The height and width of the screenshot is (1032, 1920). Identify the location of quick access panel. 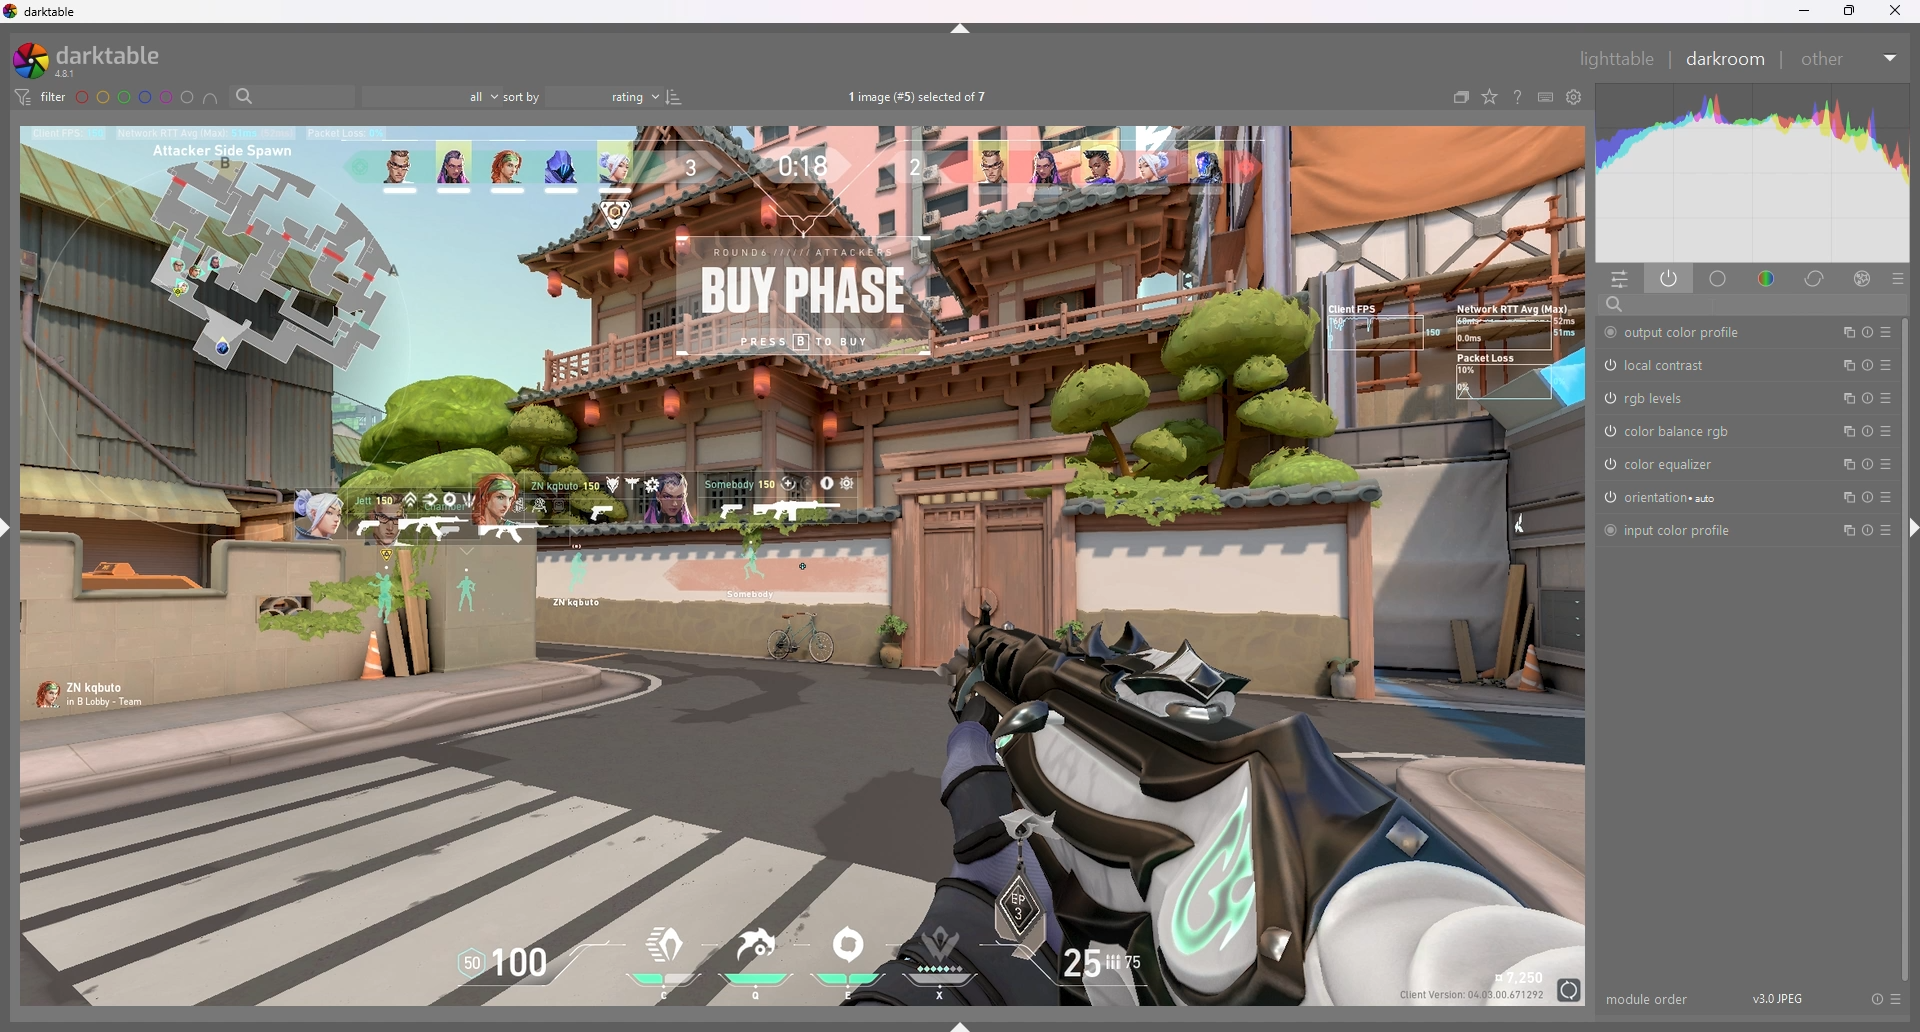
(1620, 279).